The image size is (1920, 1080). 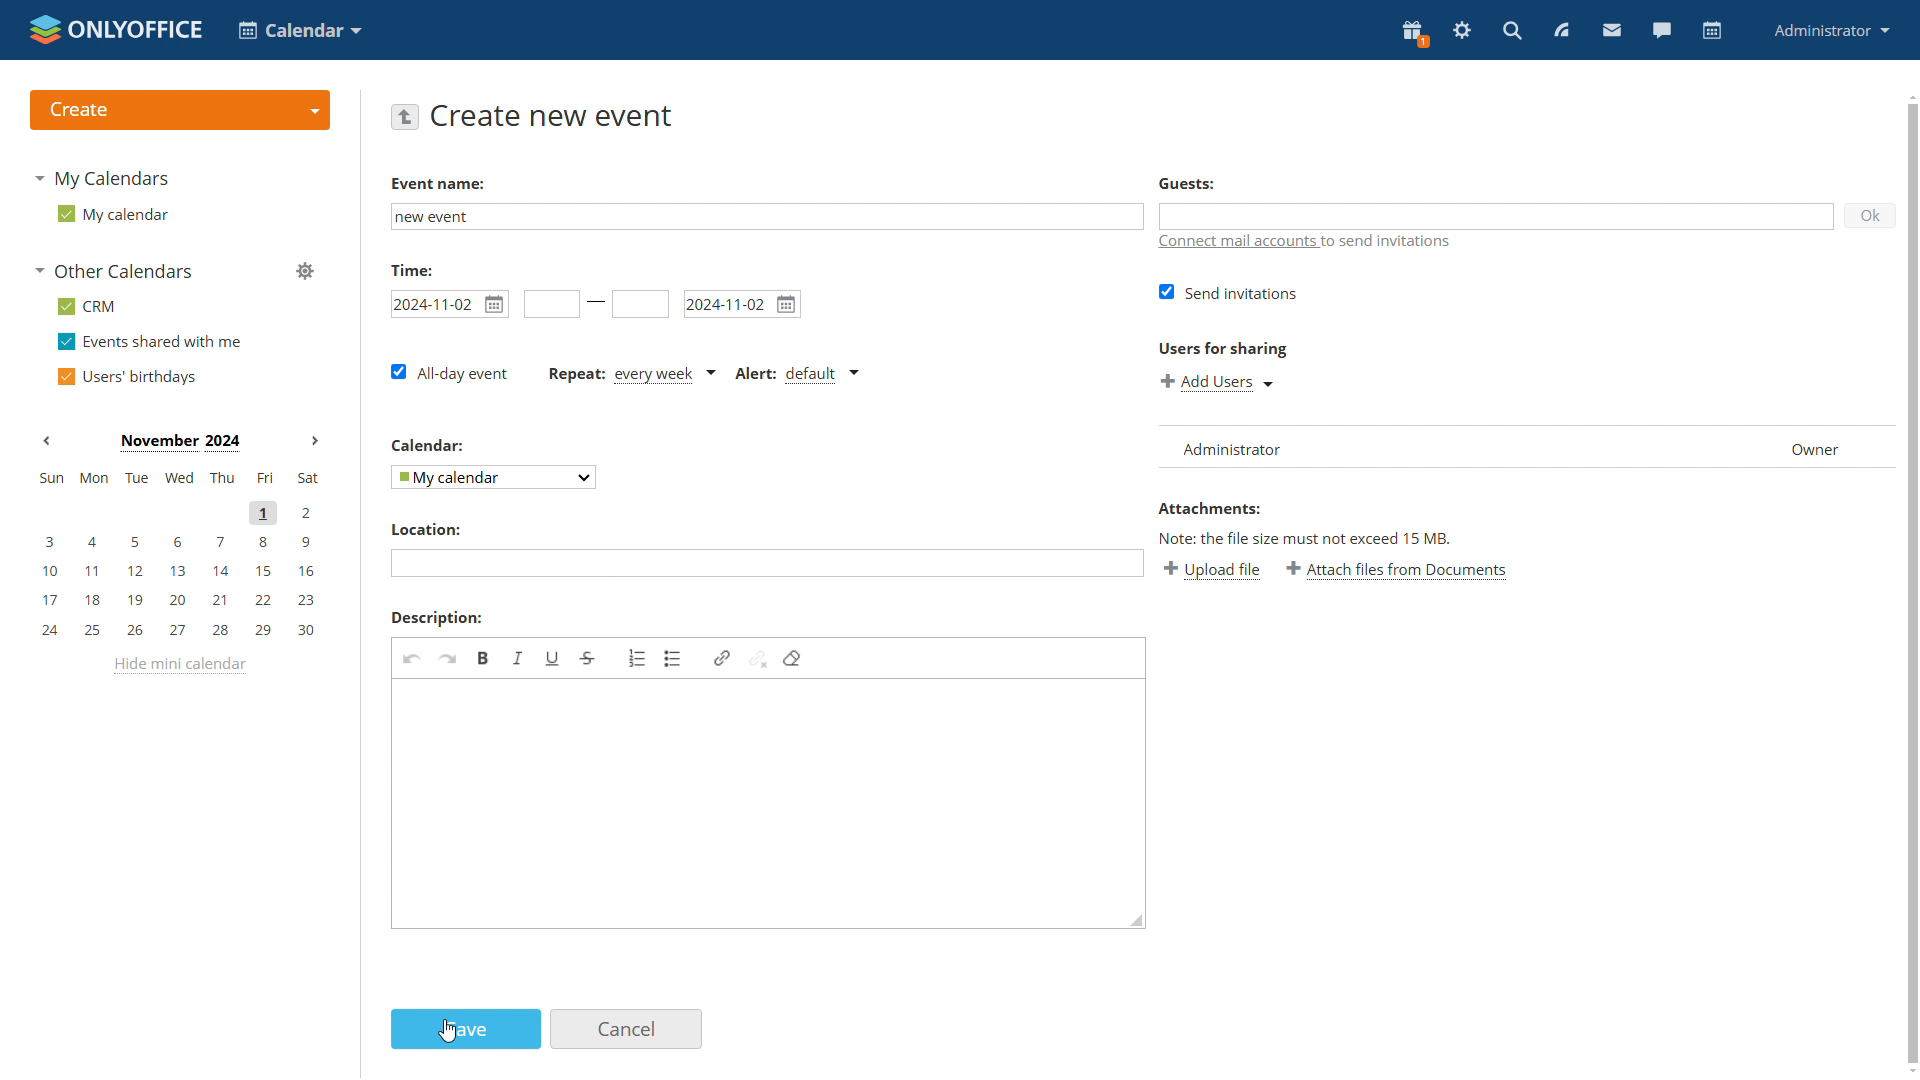 What do you see at coordinates (1713, 31) in the screenshot?
I see `calendar` at bounding box center [1713, 31].